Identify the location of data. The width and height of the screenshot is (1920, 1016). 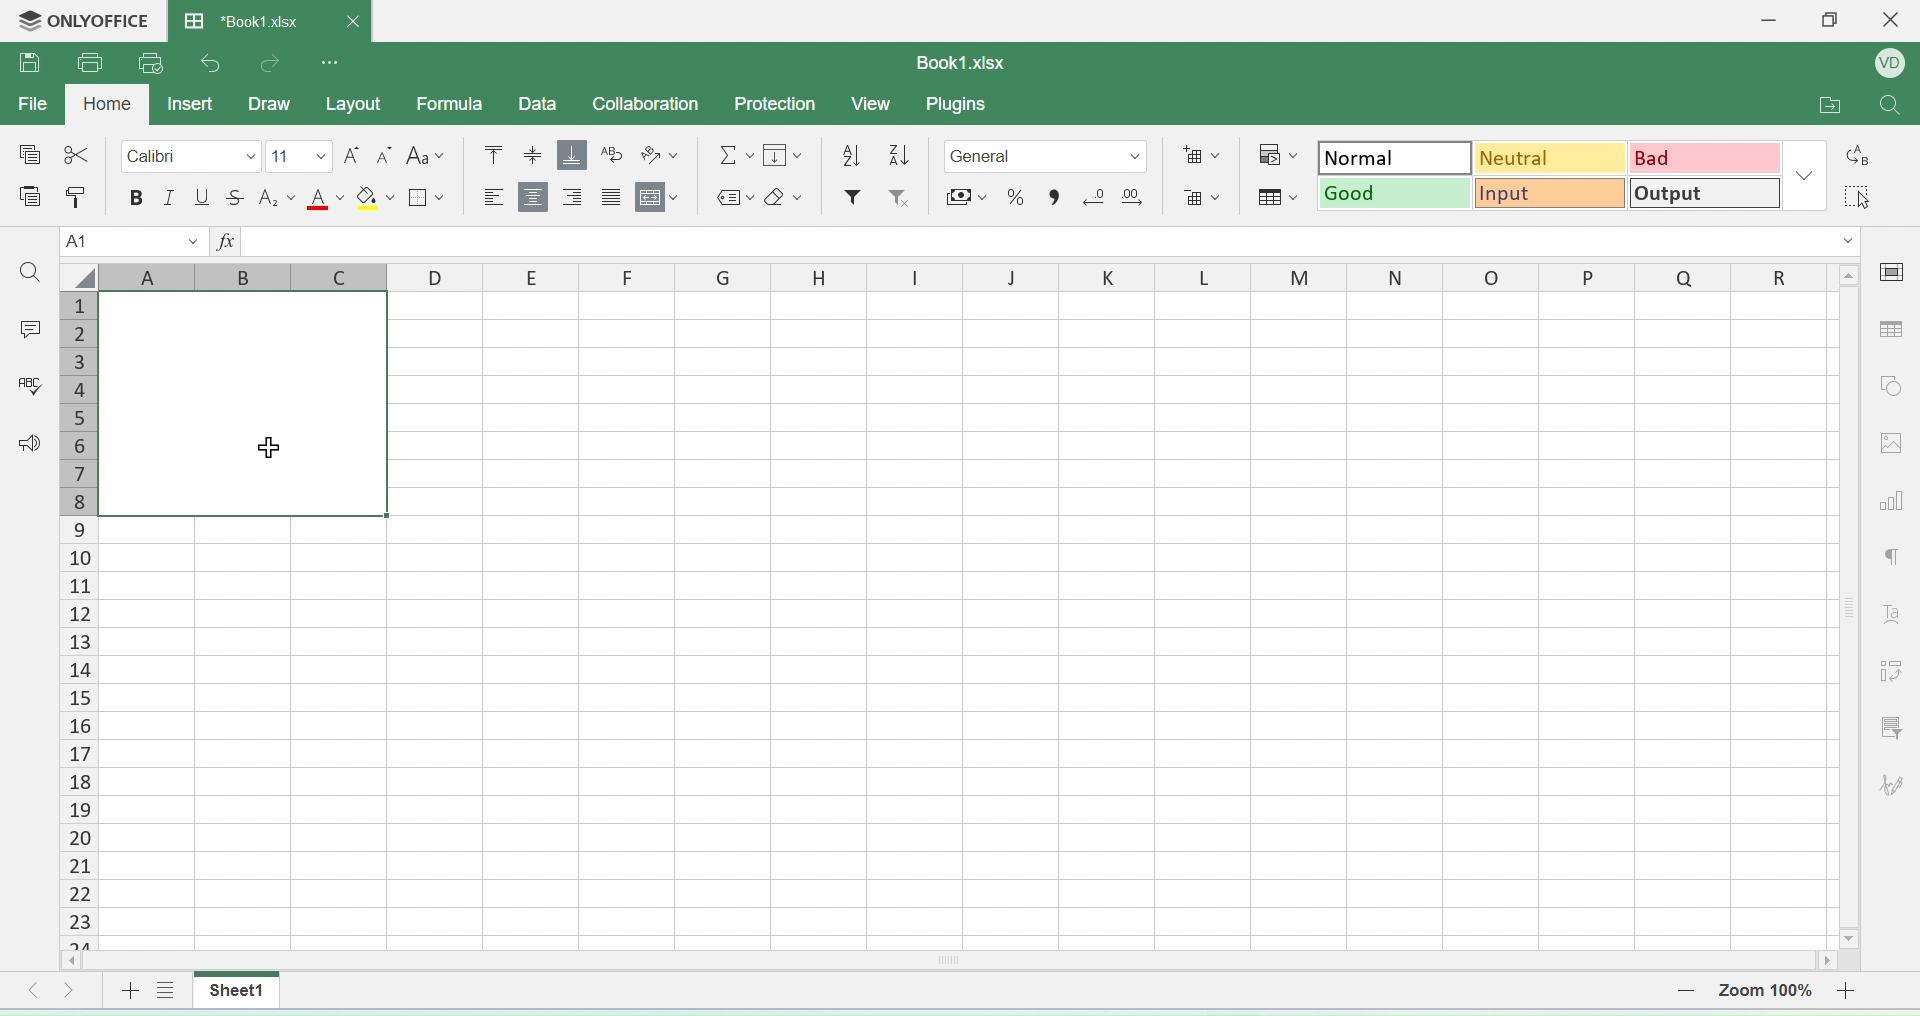
(536, 103).